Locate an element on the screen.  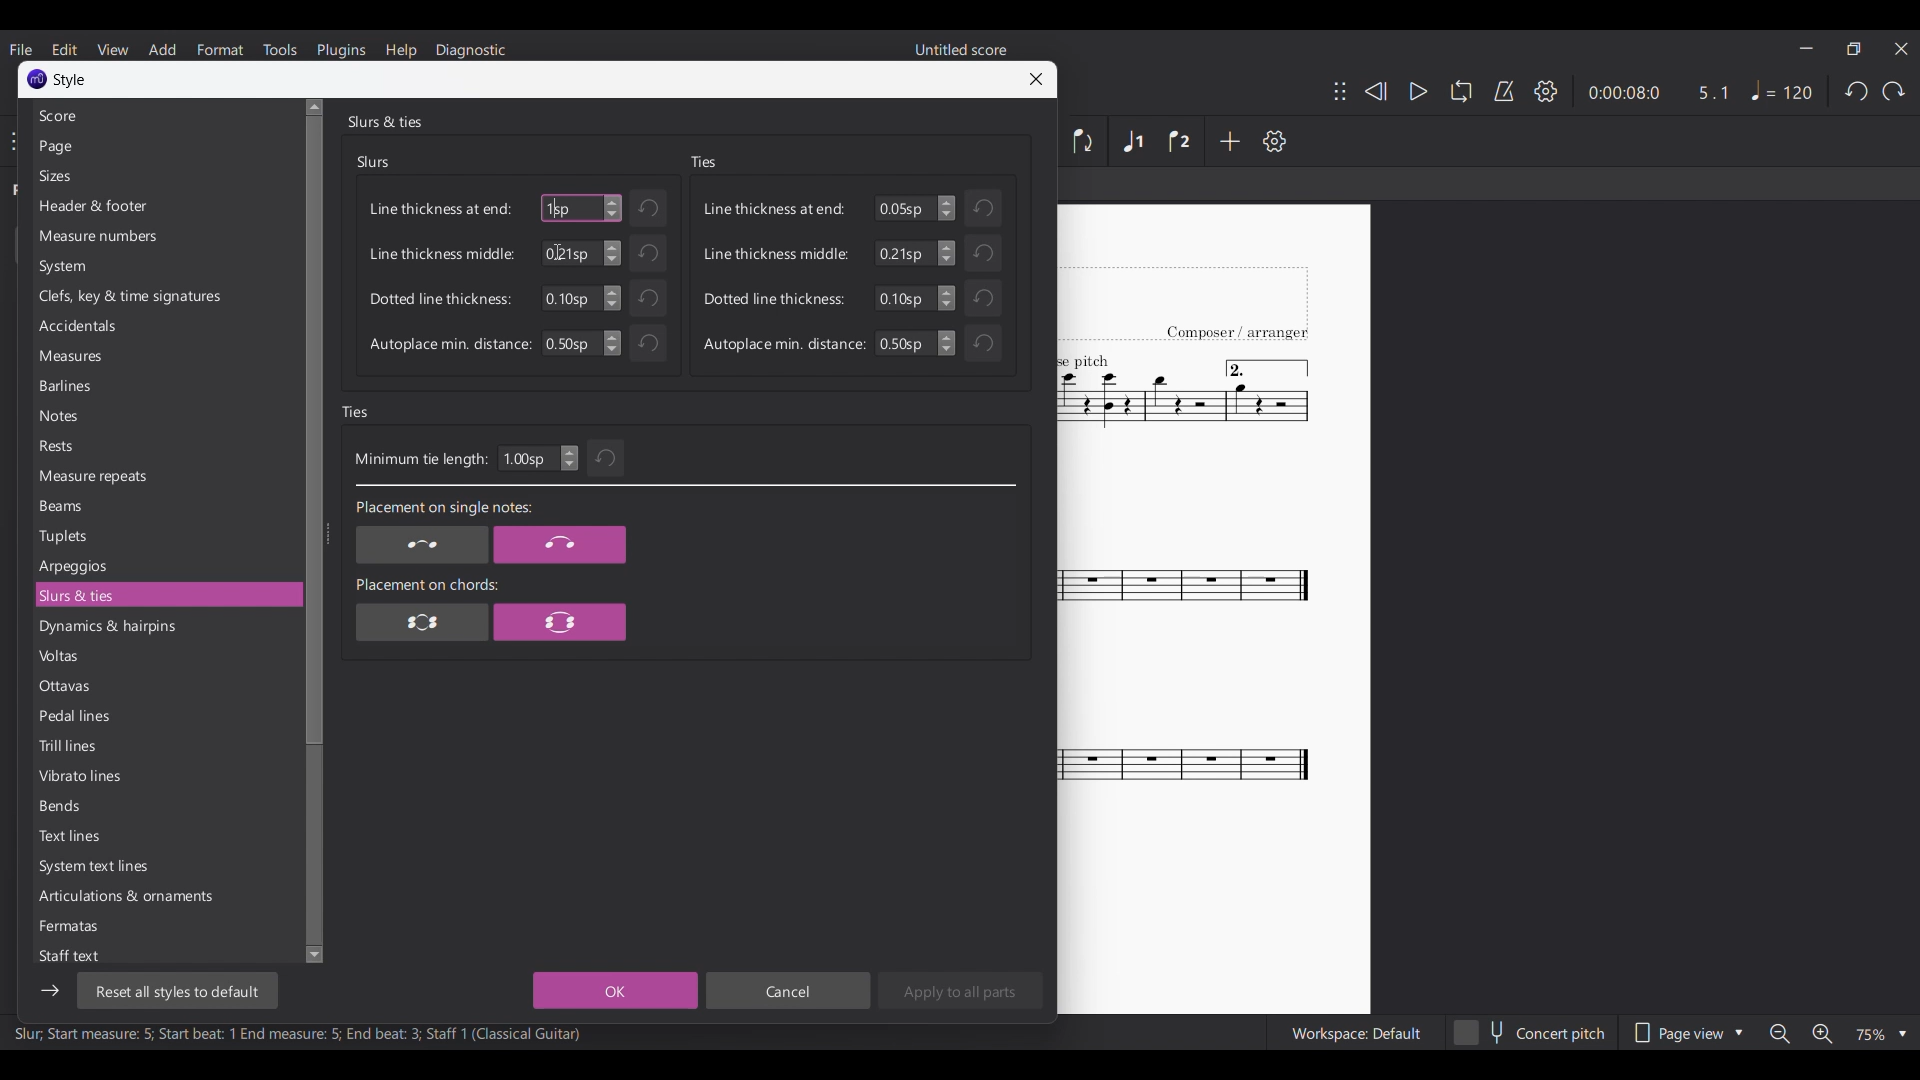
Add menu is located at coordinates (163, 50).